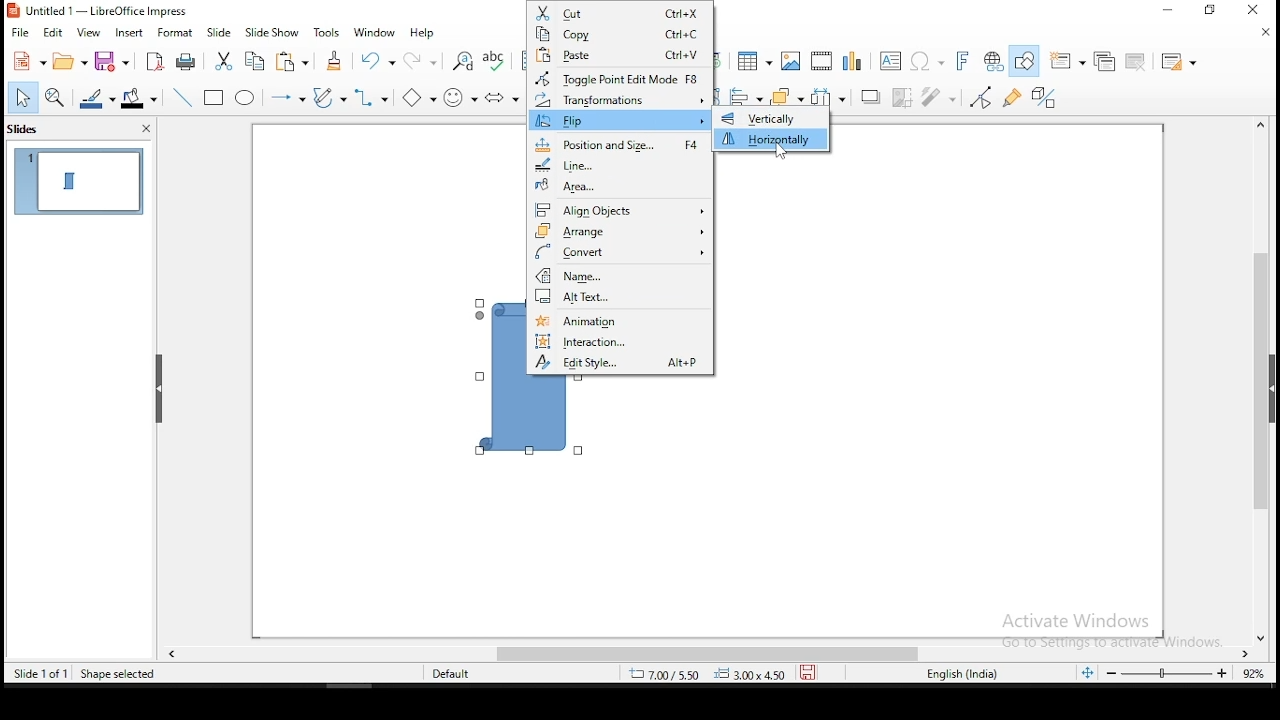 This screenshot has width=1280, height=720. What do you see at coordinates (247, 99) in the screenshot?
I see `ellipse` at bounding box center [247, 99].